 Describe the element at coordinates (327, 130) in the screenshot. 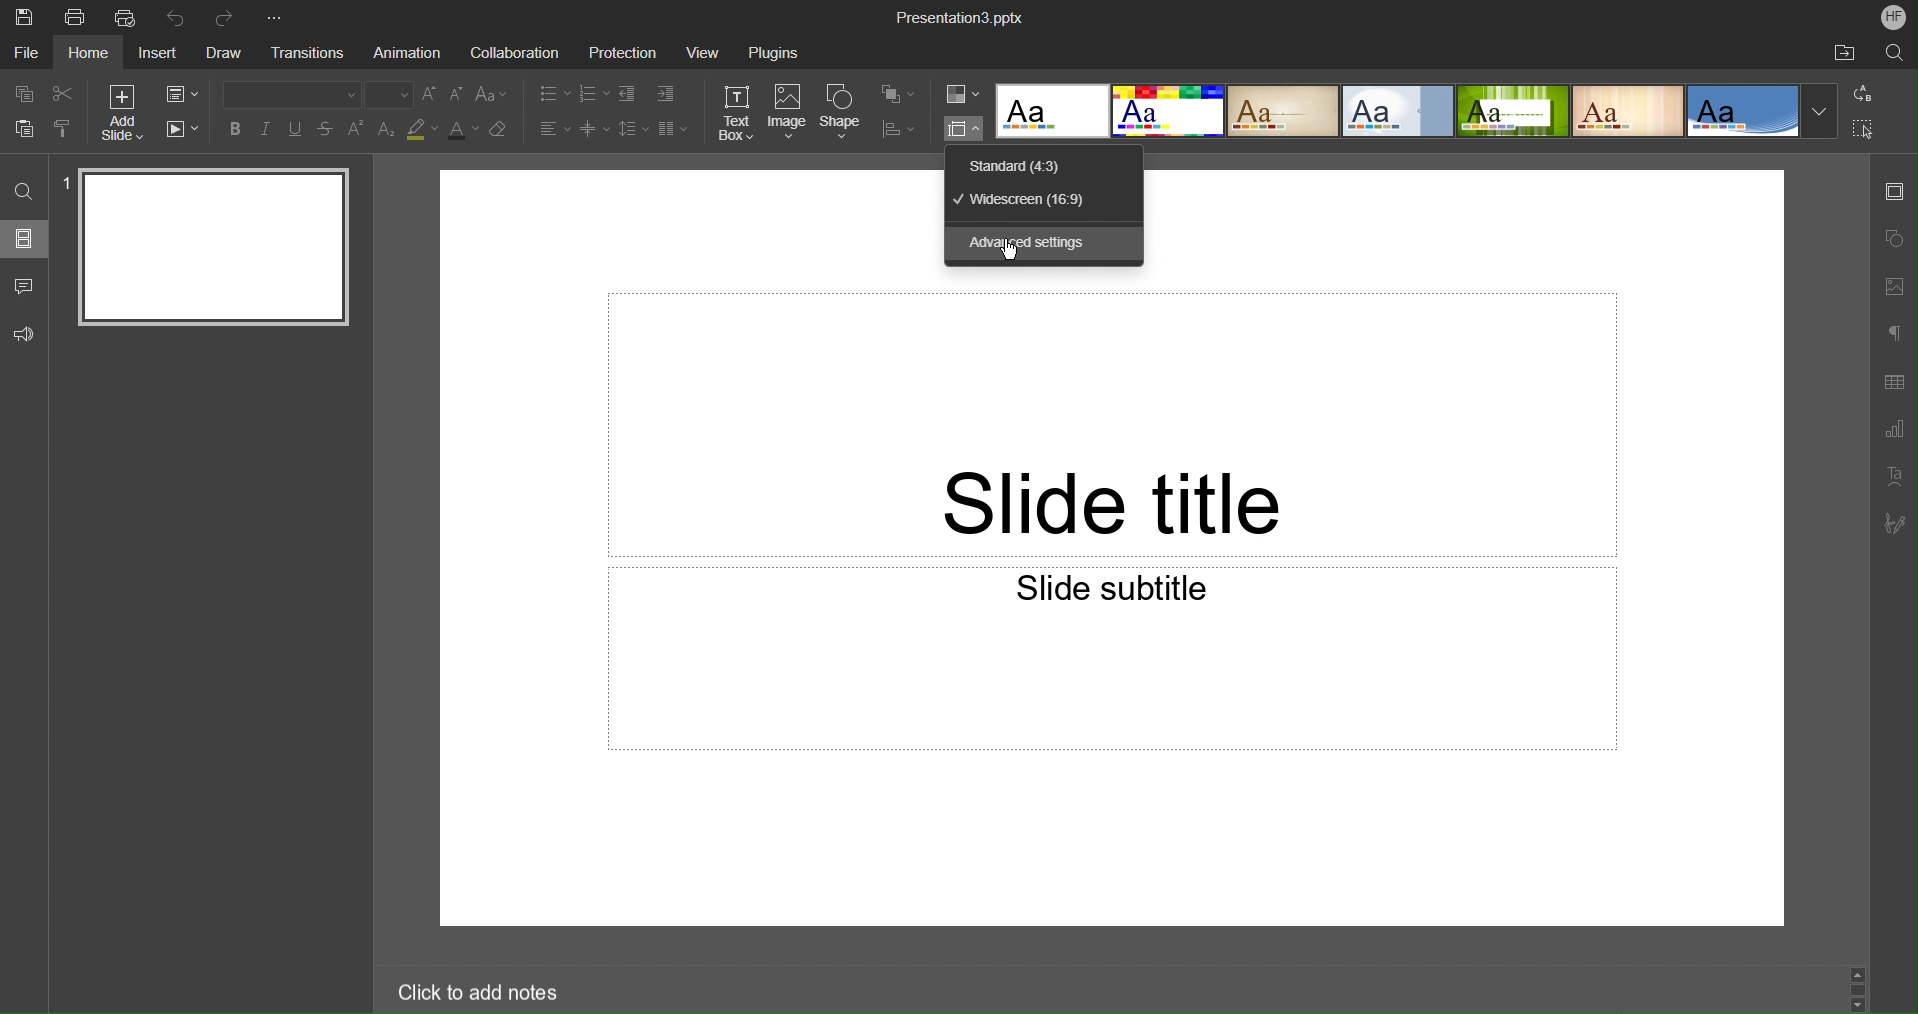

I see `Strikethrough` at that location.